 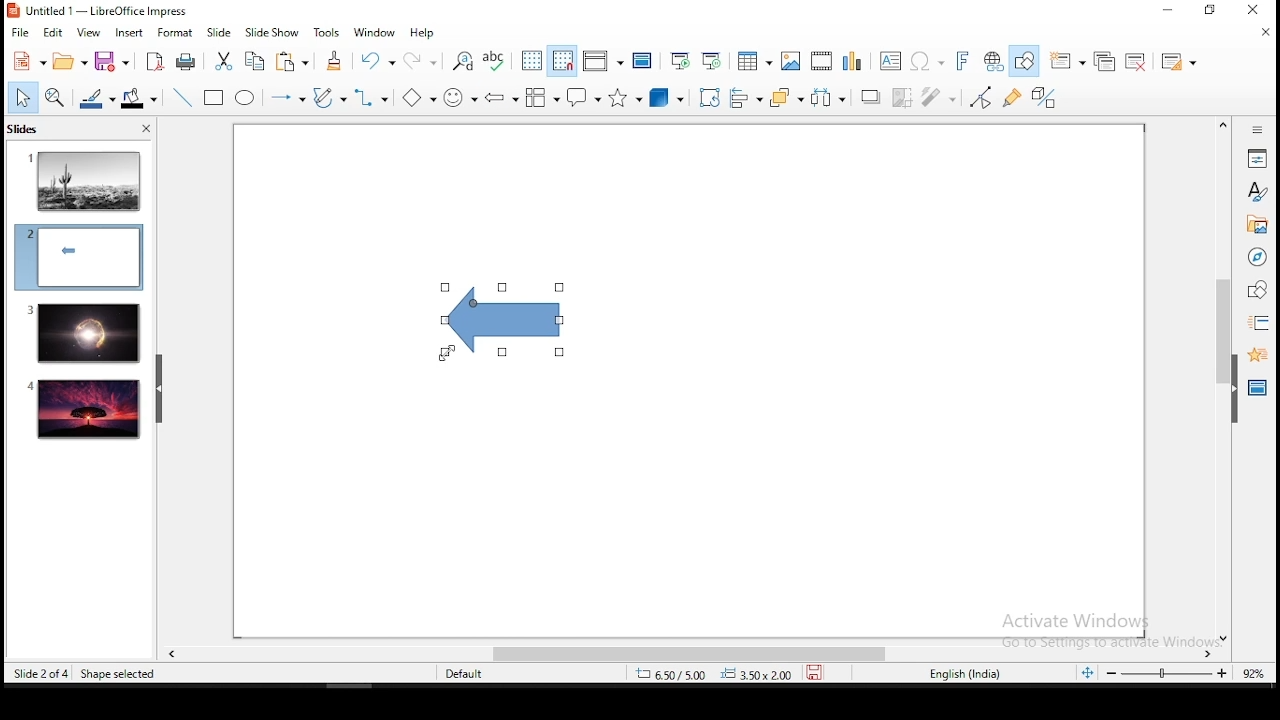 I want to click on shapes, so click(x=1255, y=290).